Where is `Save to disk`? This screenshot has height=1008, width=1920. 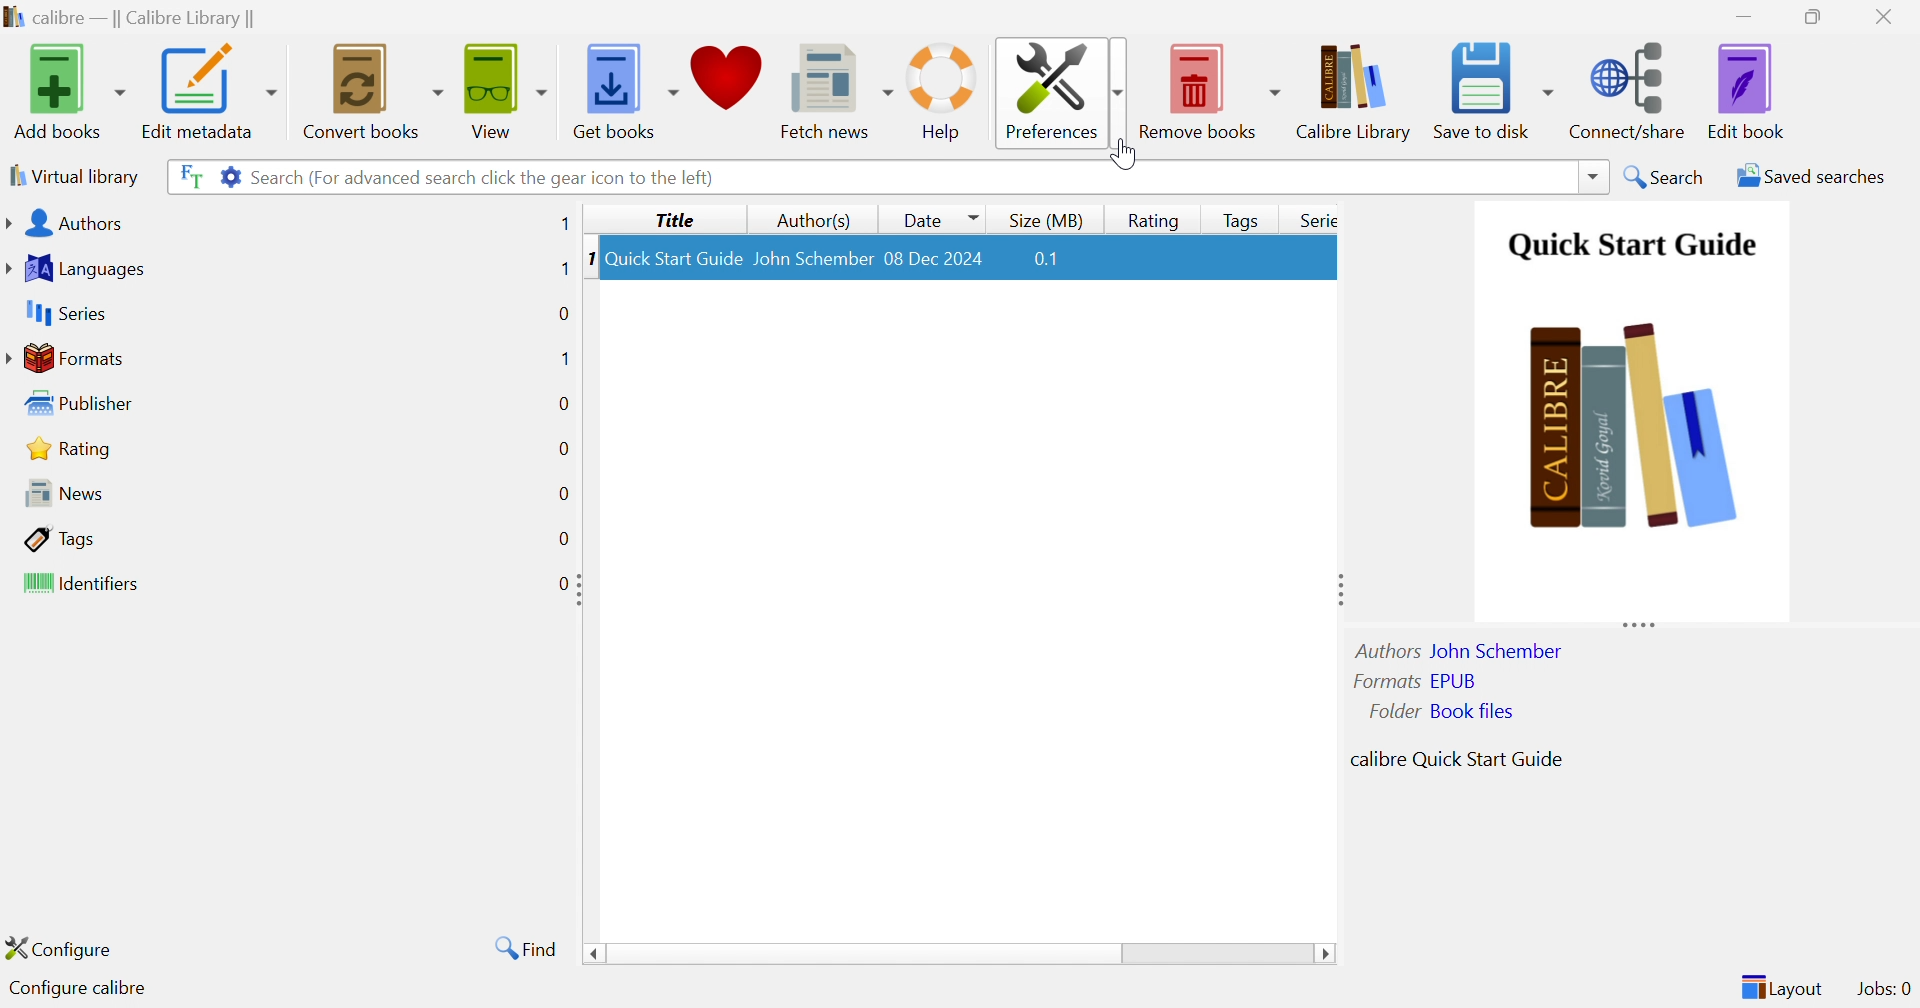 Save to disk is located at coordinates (1492, 85).